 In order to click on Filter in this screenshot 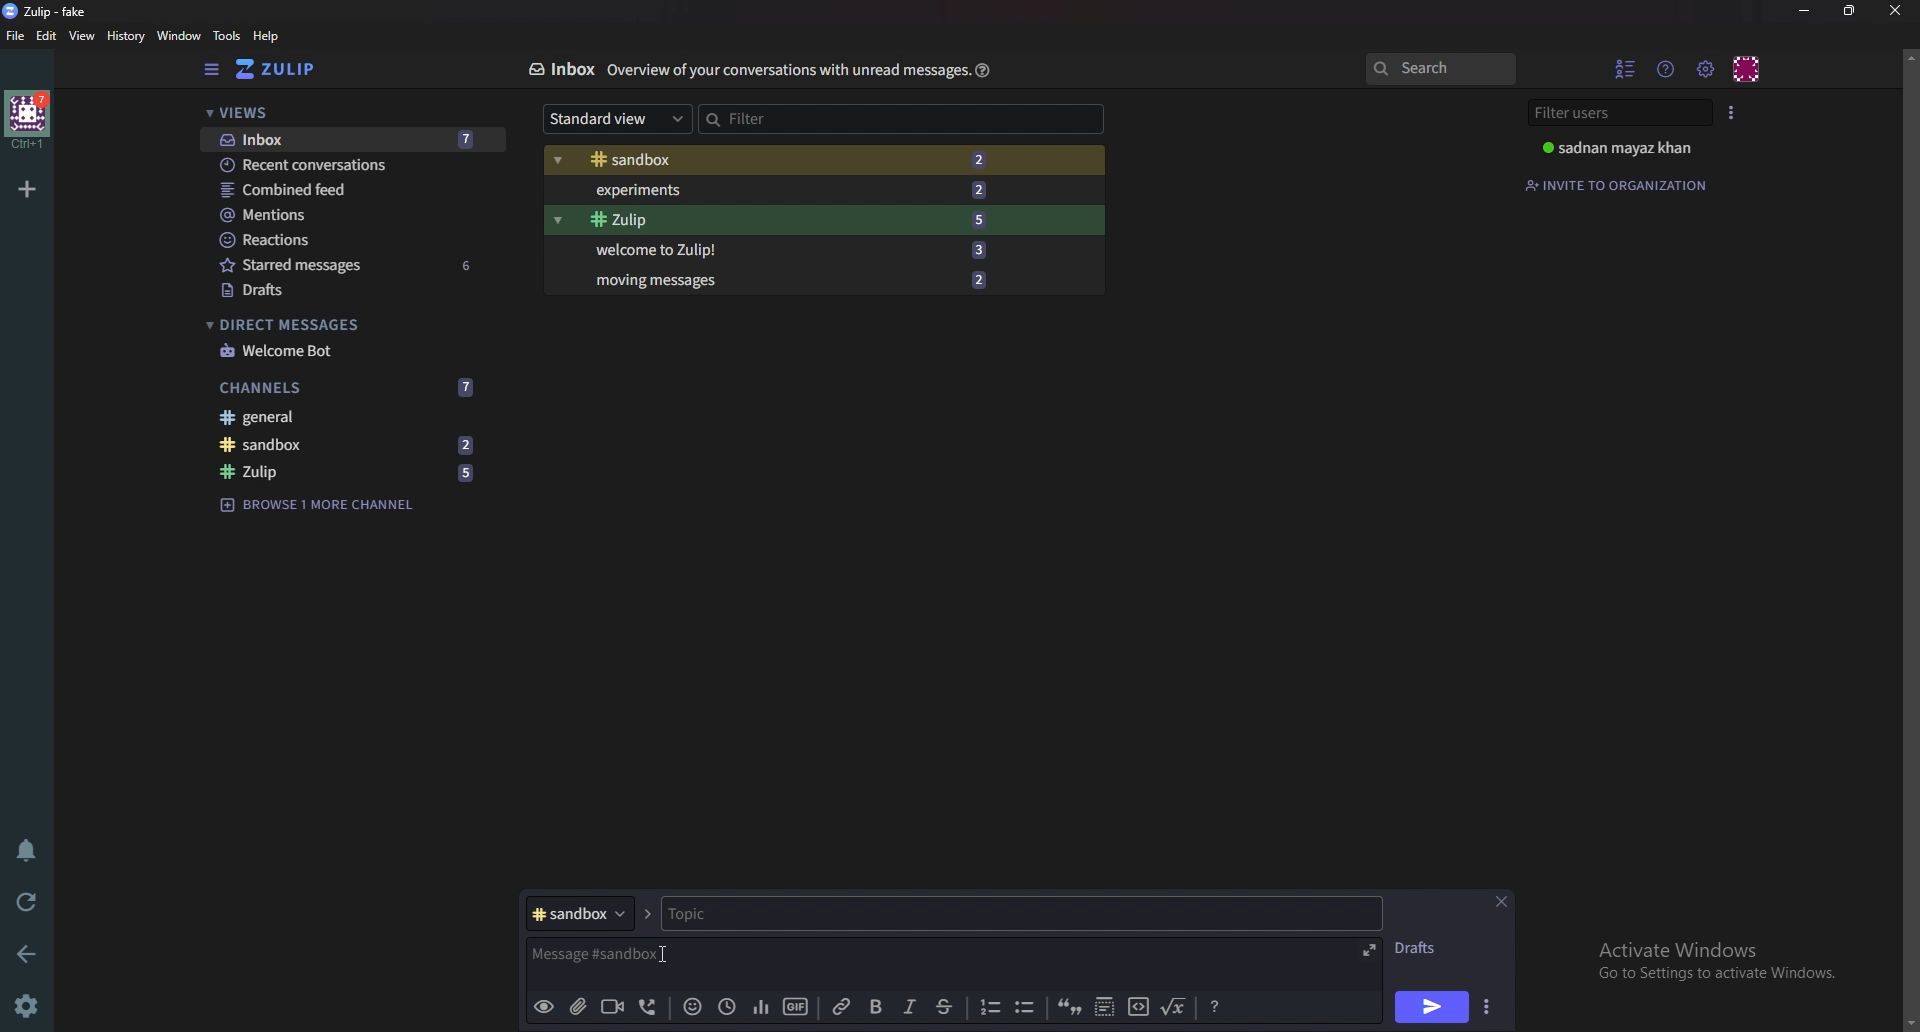, I will do `click(789, 116)`.